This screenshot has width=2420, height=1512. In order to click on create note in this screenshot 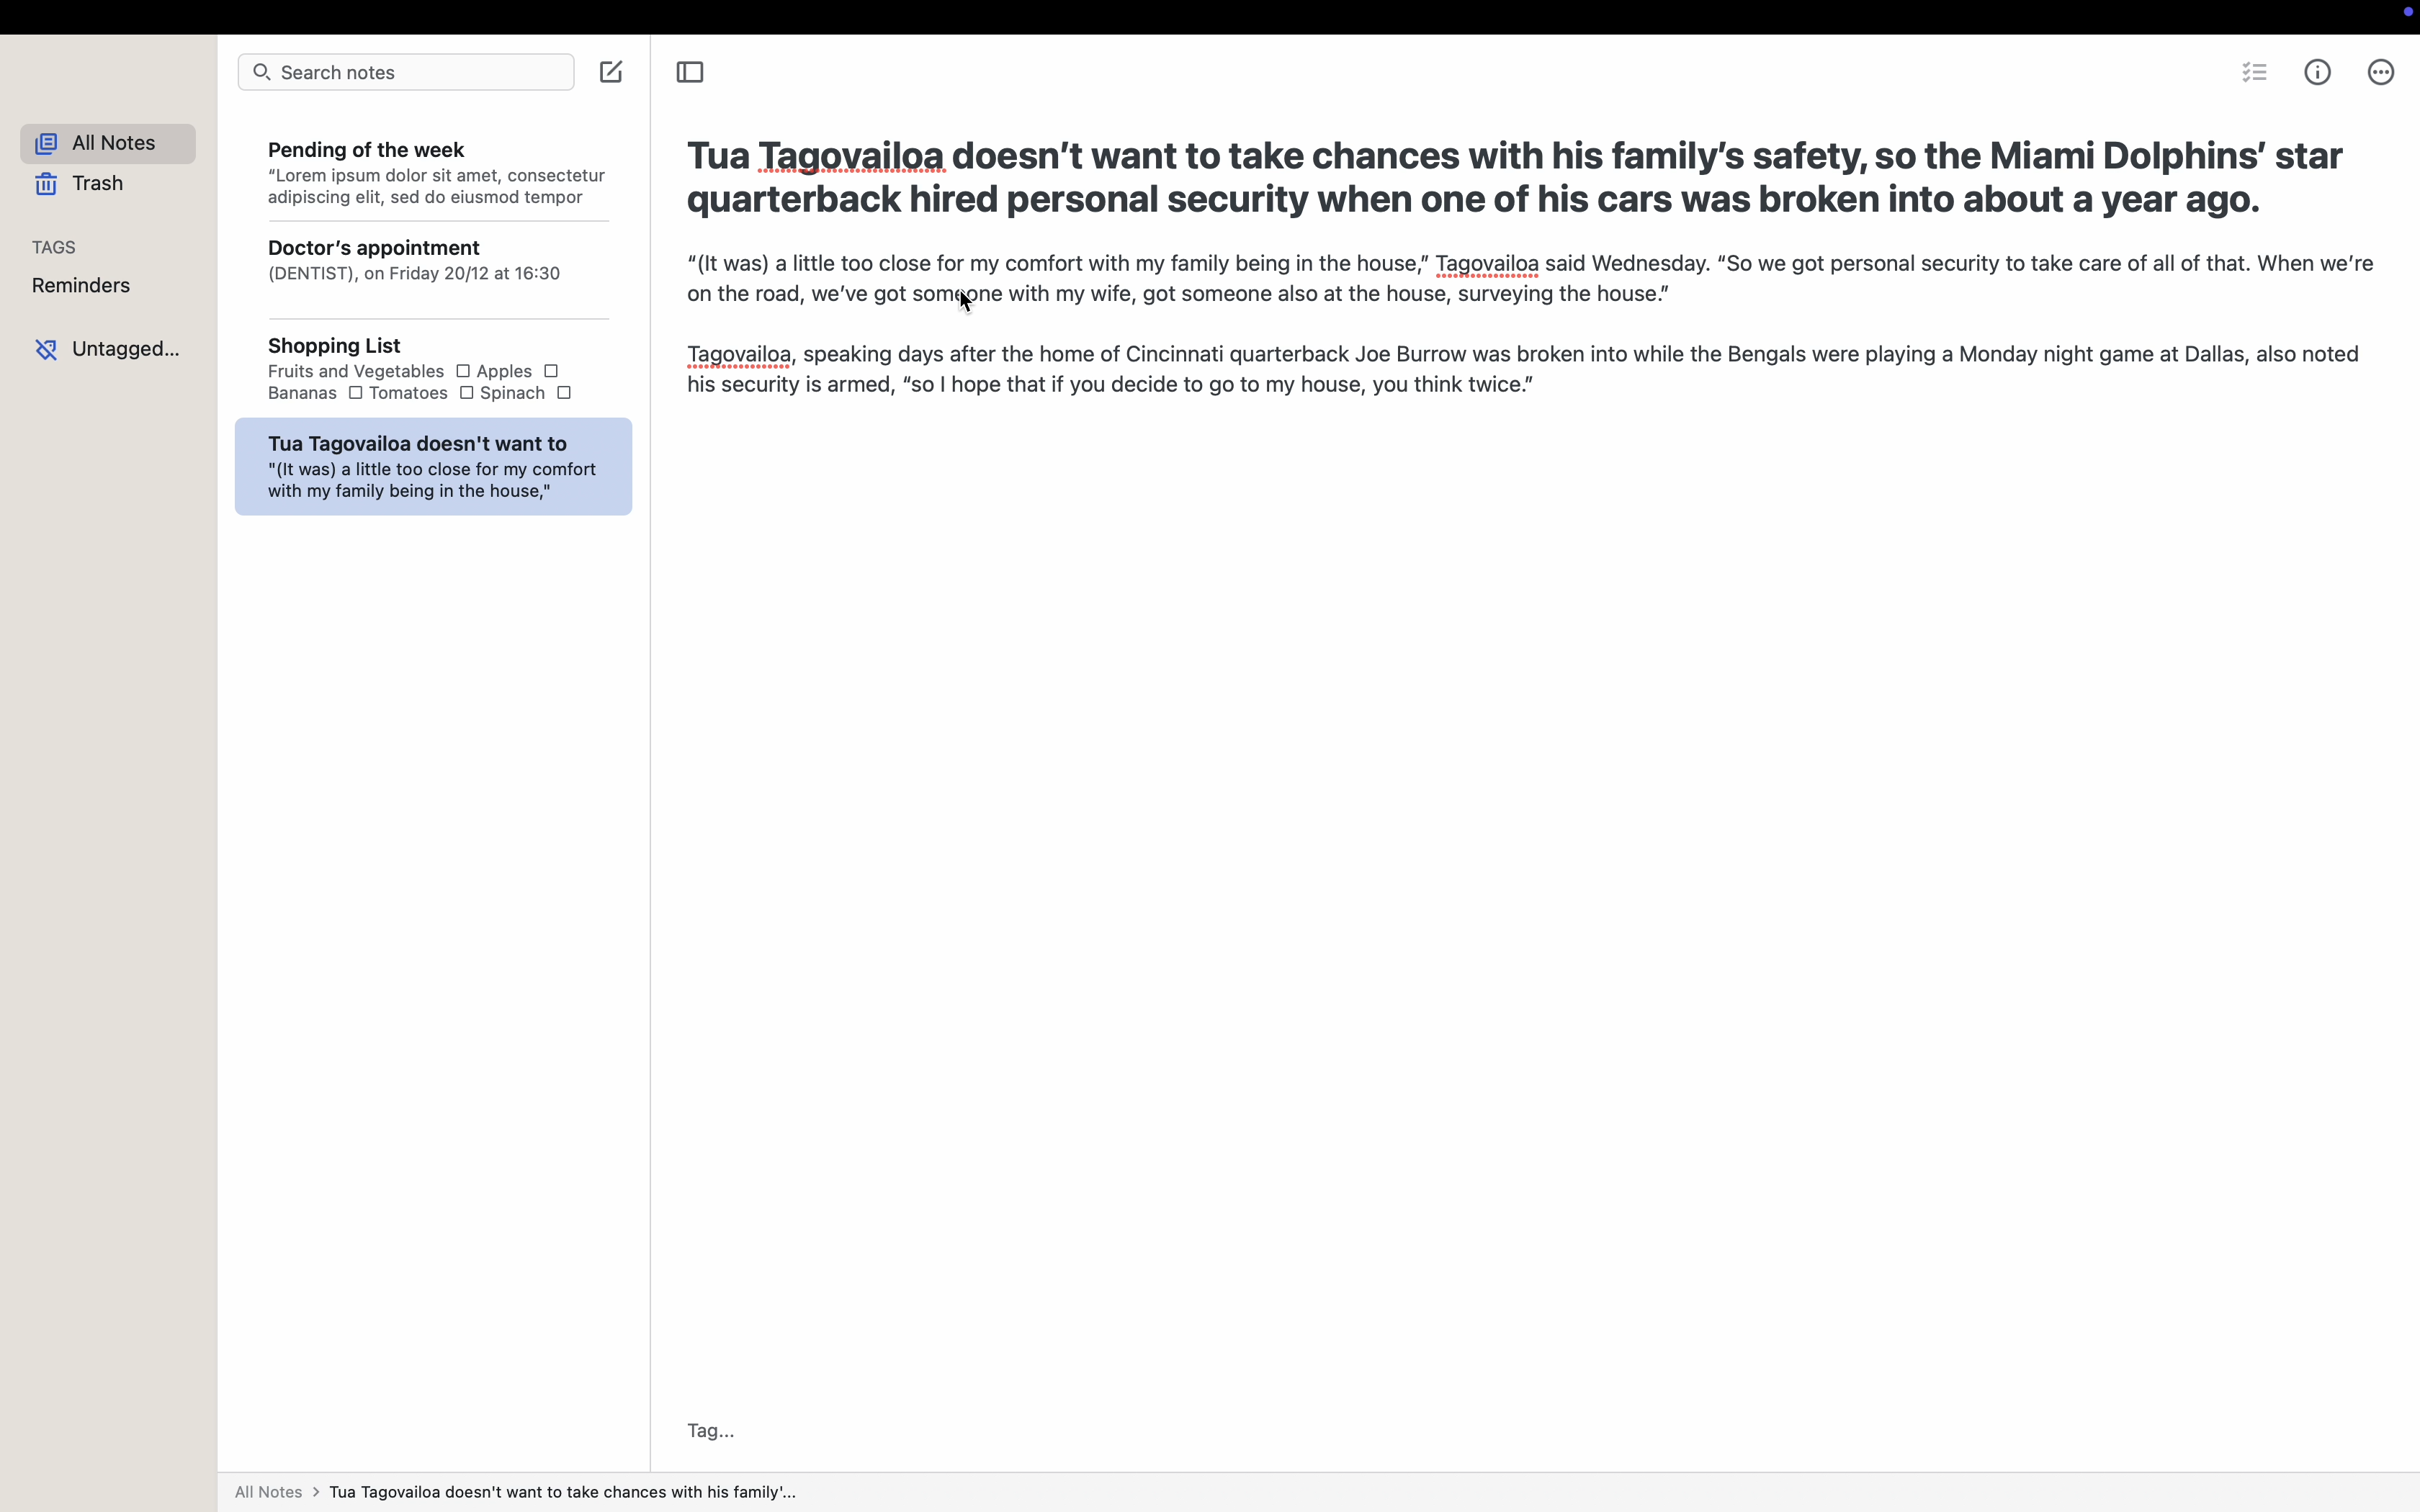, I will do `click(612, 73)`.